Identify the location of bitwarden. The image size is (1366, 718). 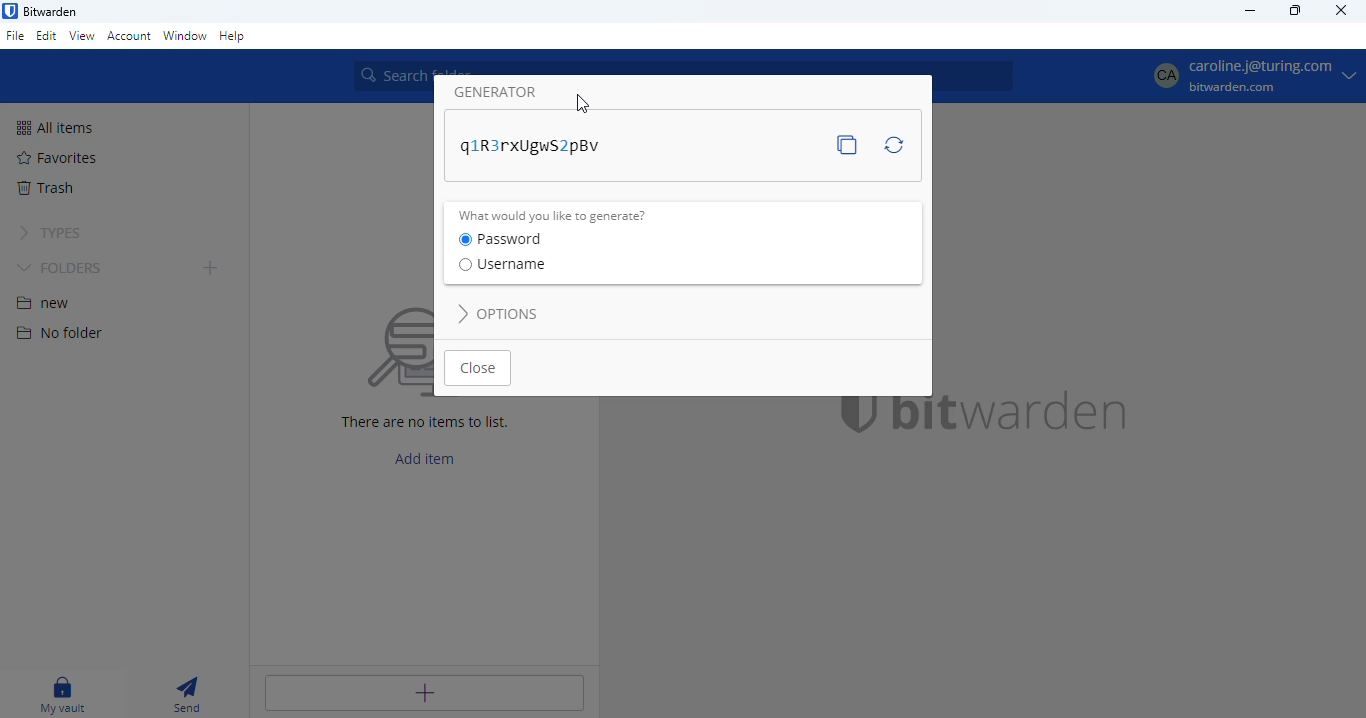
(50, 11).